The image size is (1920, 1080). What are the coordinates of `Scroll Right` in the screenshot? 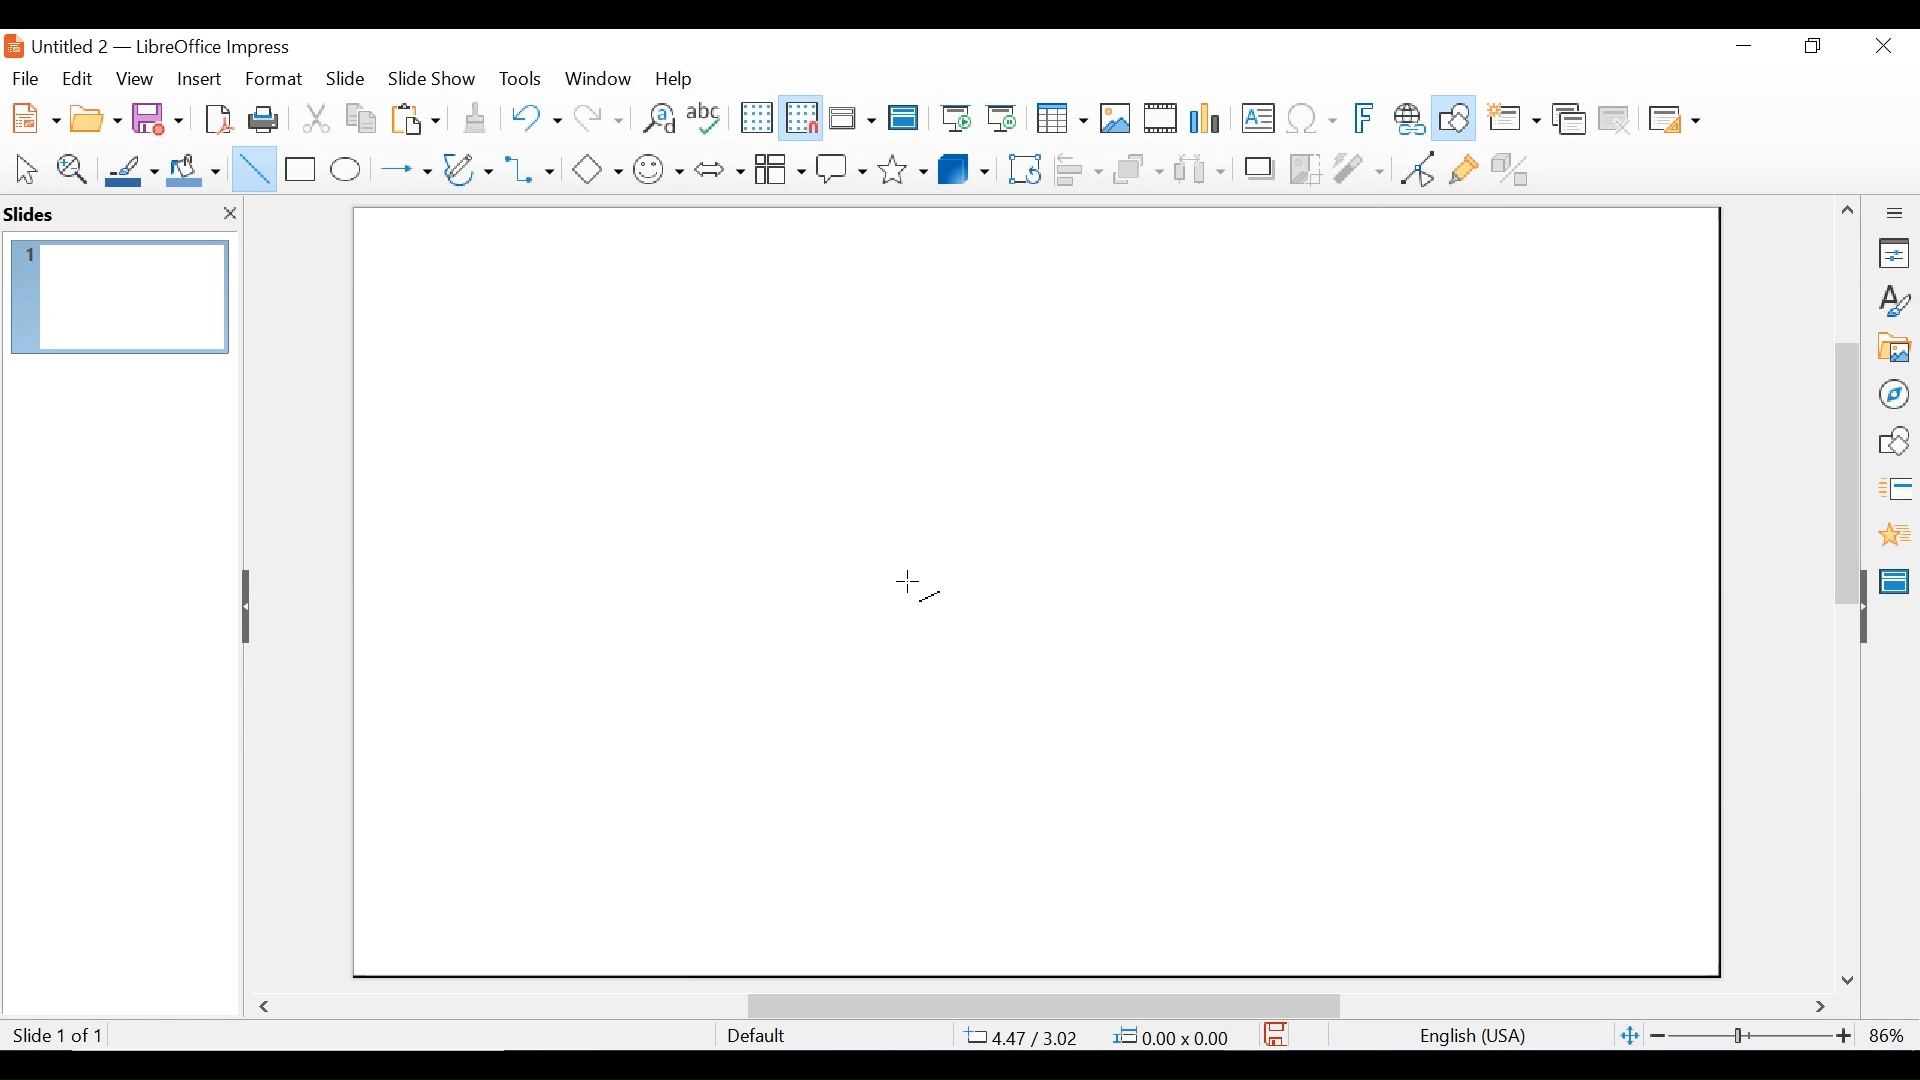 It's located at (1821, 1008).